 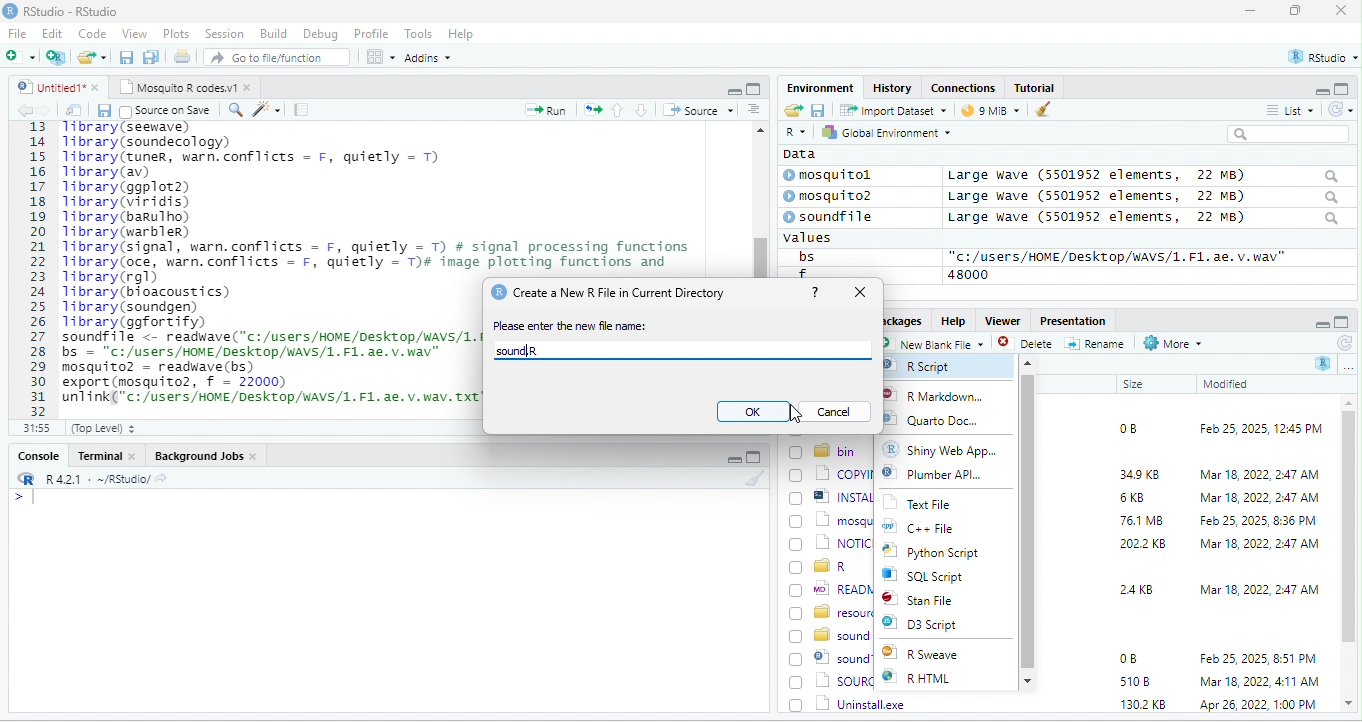 What do you see at coordinates (235, 108) in the screenshot?
I see `search` at bounding box center [235, 108].